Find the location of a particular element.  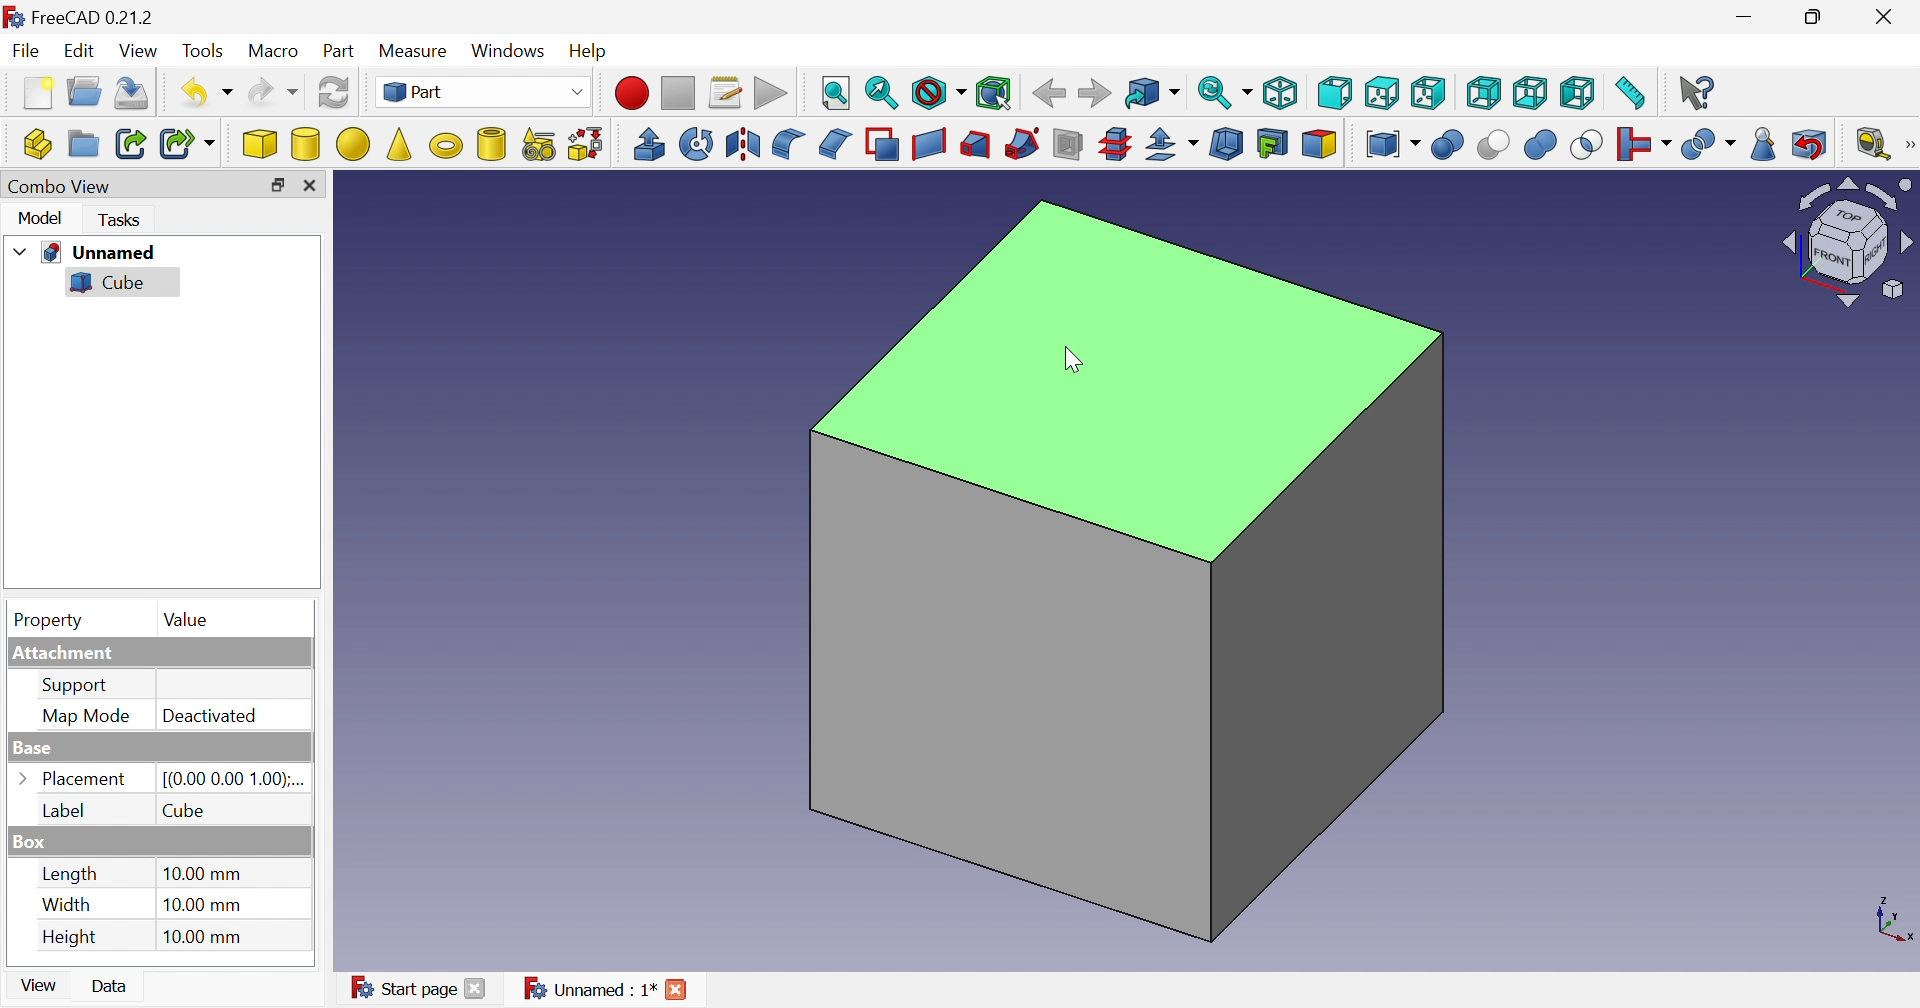

Loft is located at coordinates (975, 145).